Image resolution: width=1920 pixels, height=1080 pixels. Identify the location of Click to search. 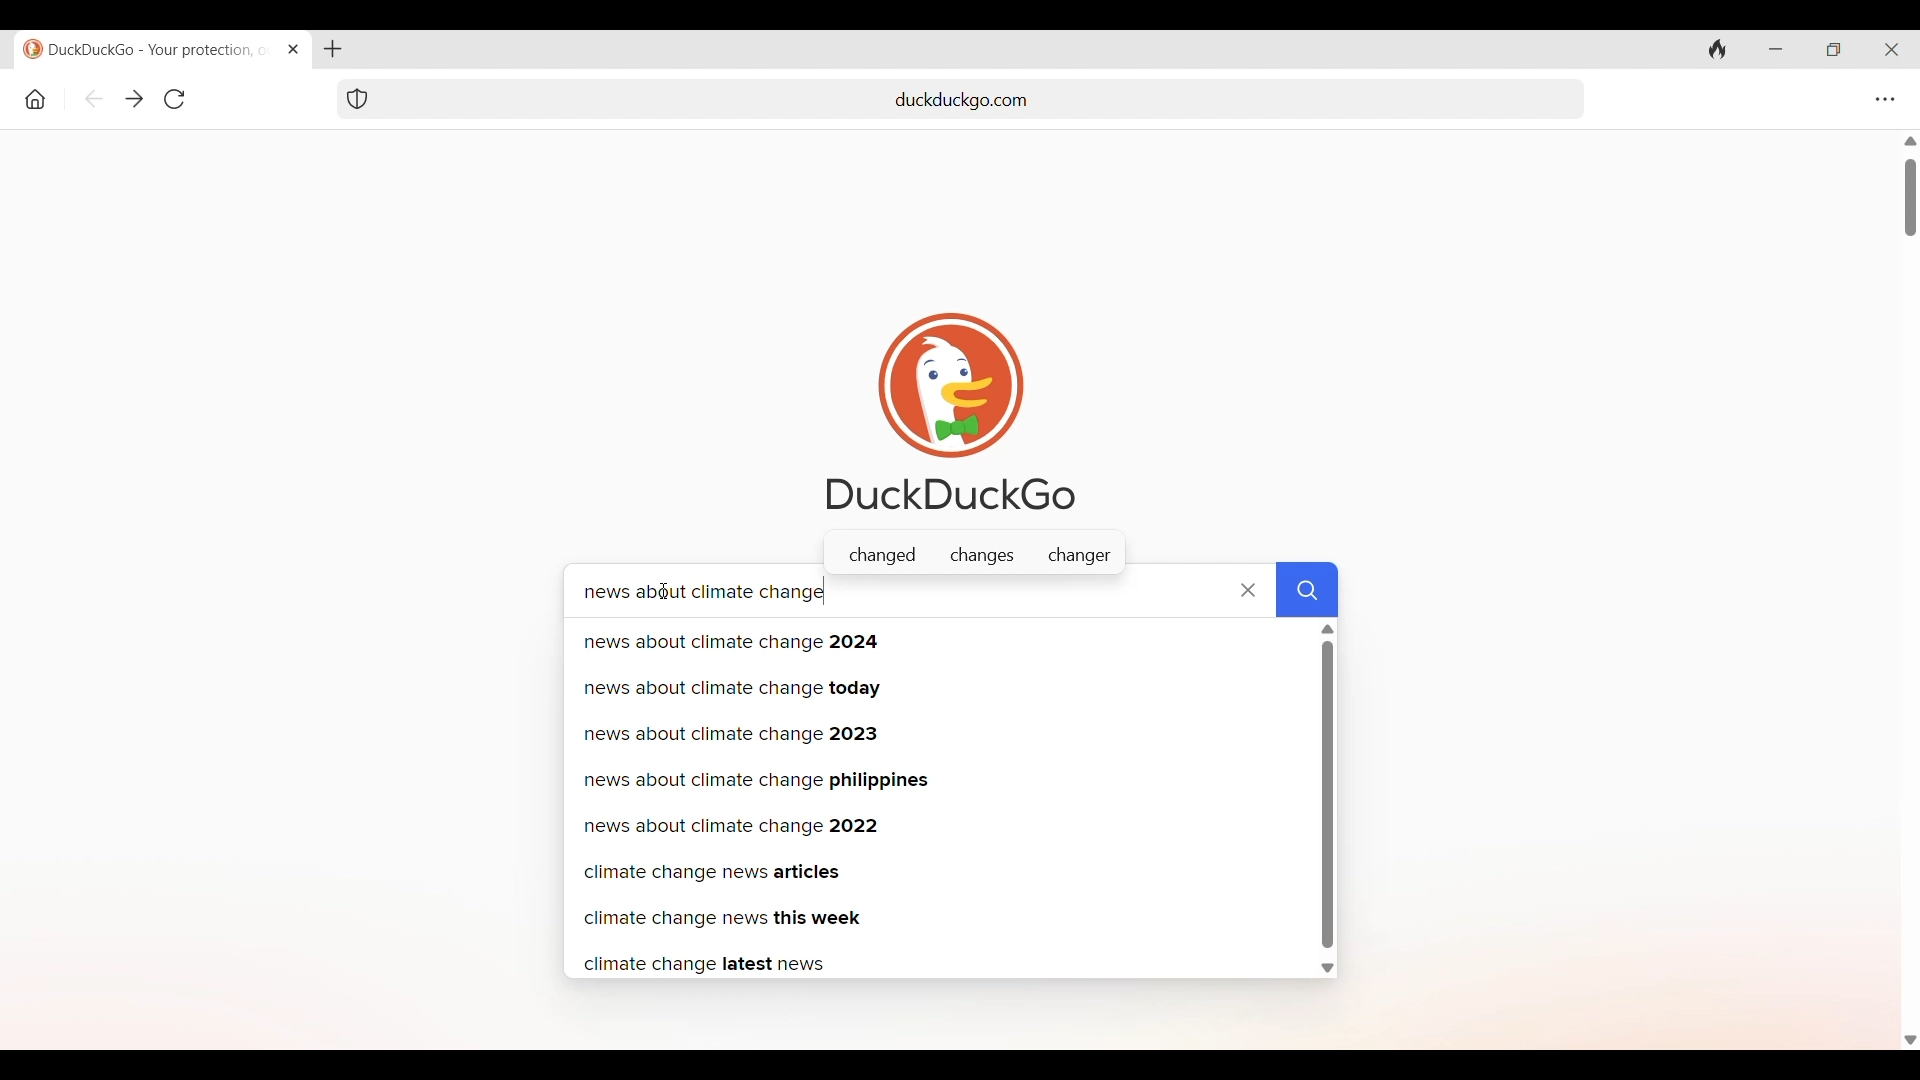
(1310, 587).